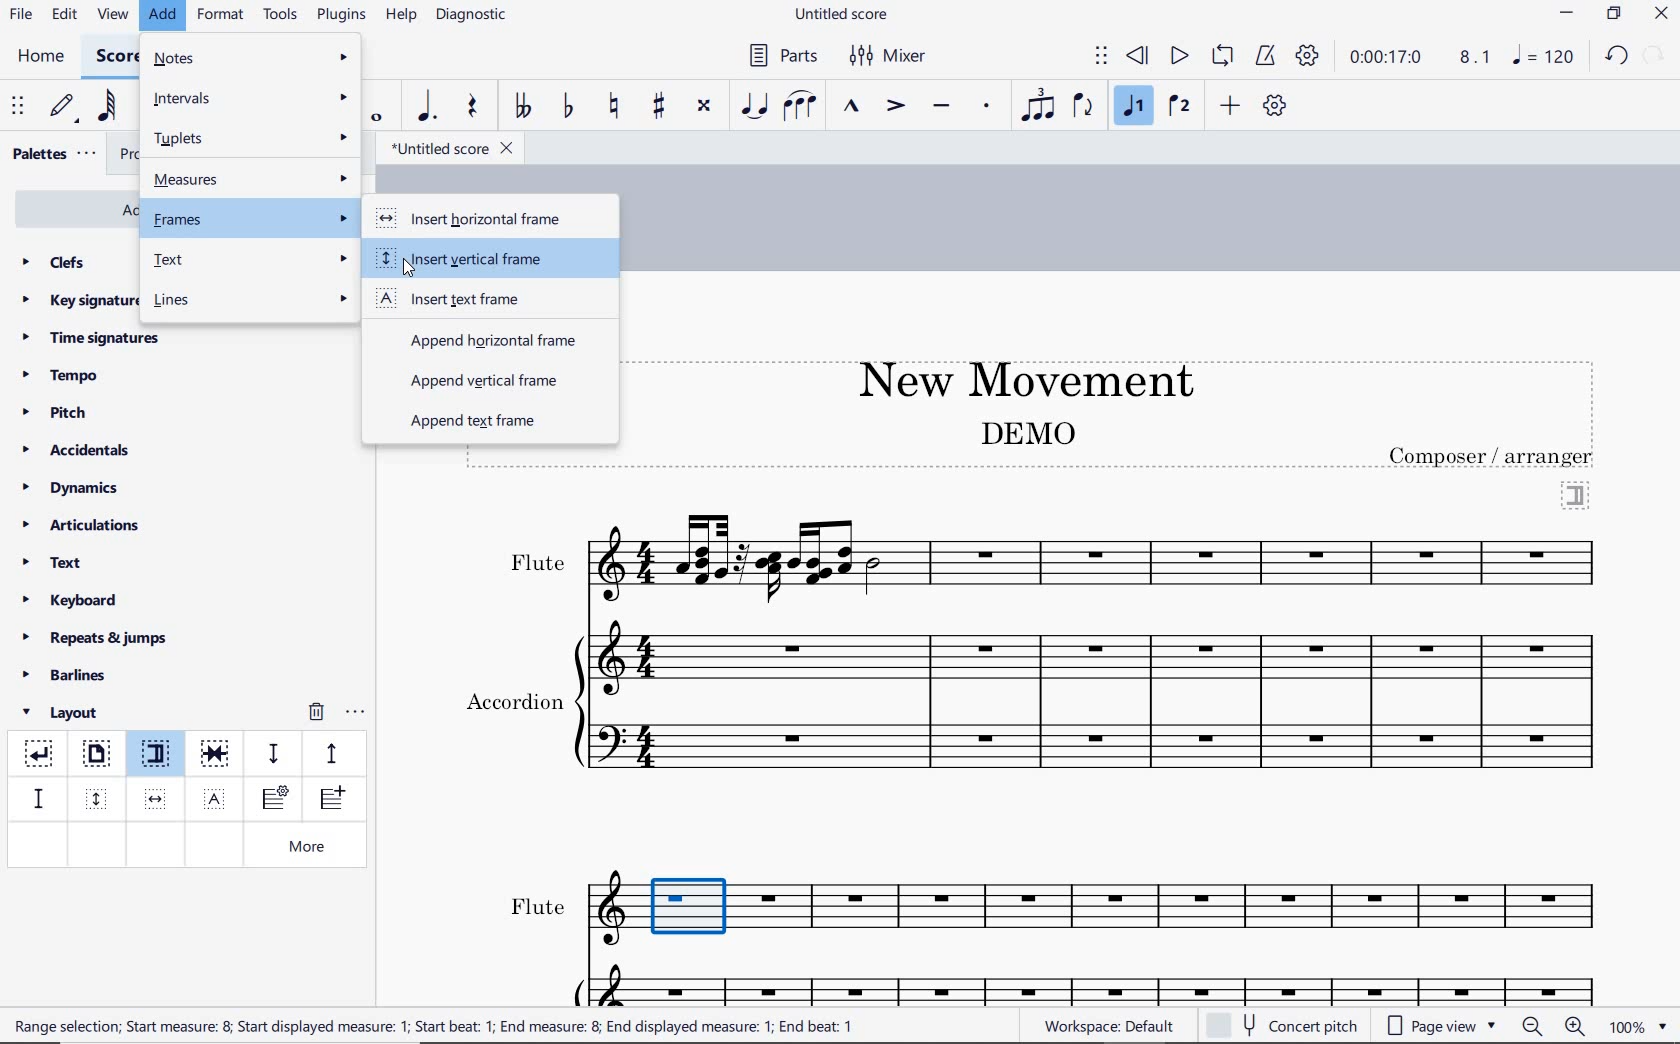 This screenshot has height=1044, width=1680. What do you see at coordinates (341, 16) in the screenshot?
I see `plugins` at bounding box center [341, 16].